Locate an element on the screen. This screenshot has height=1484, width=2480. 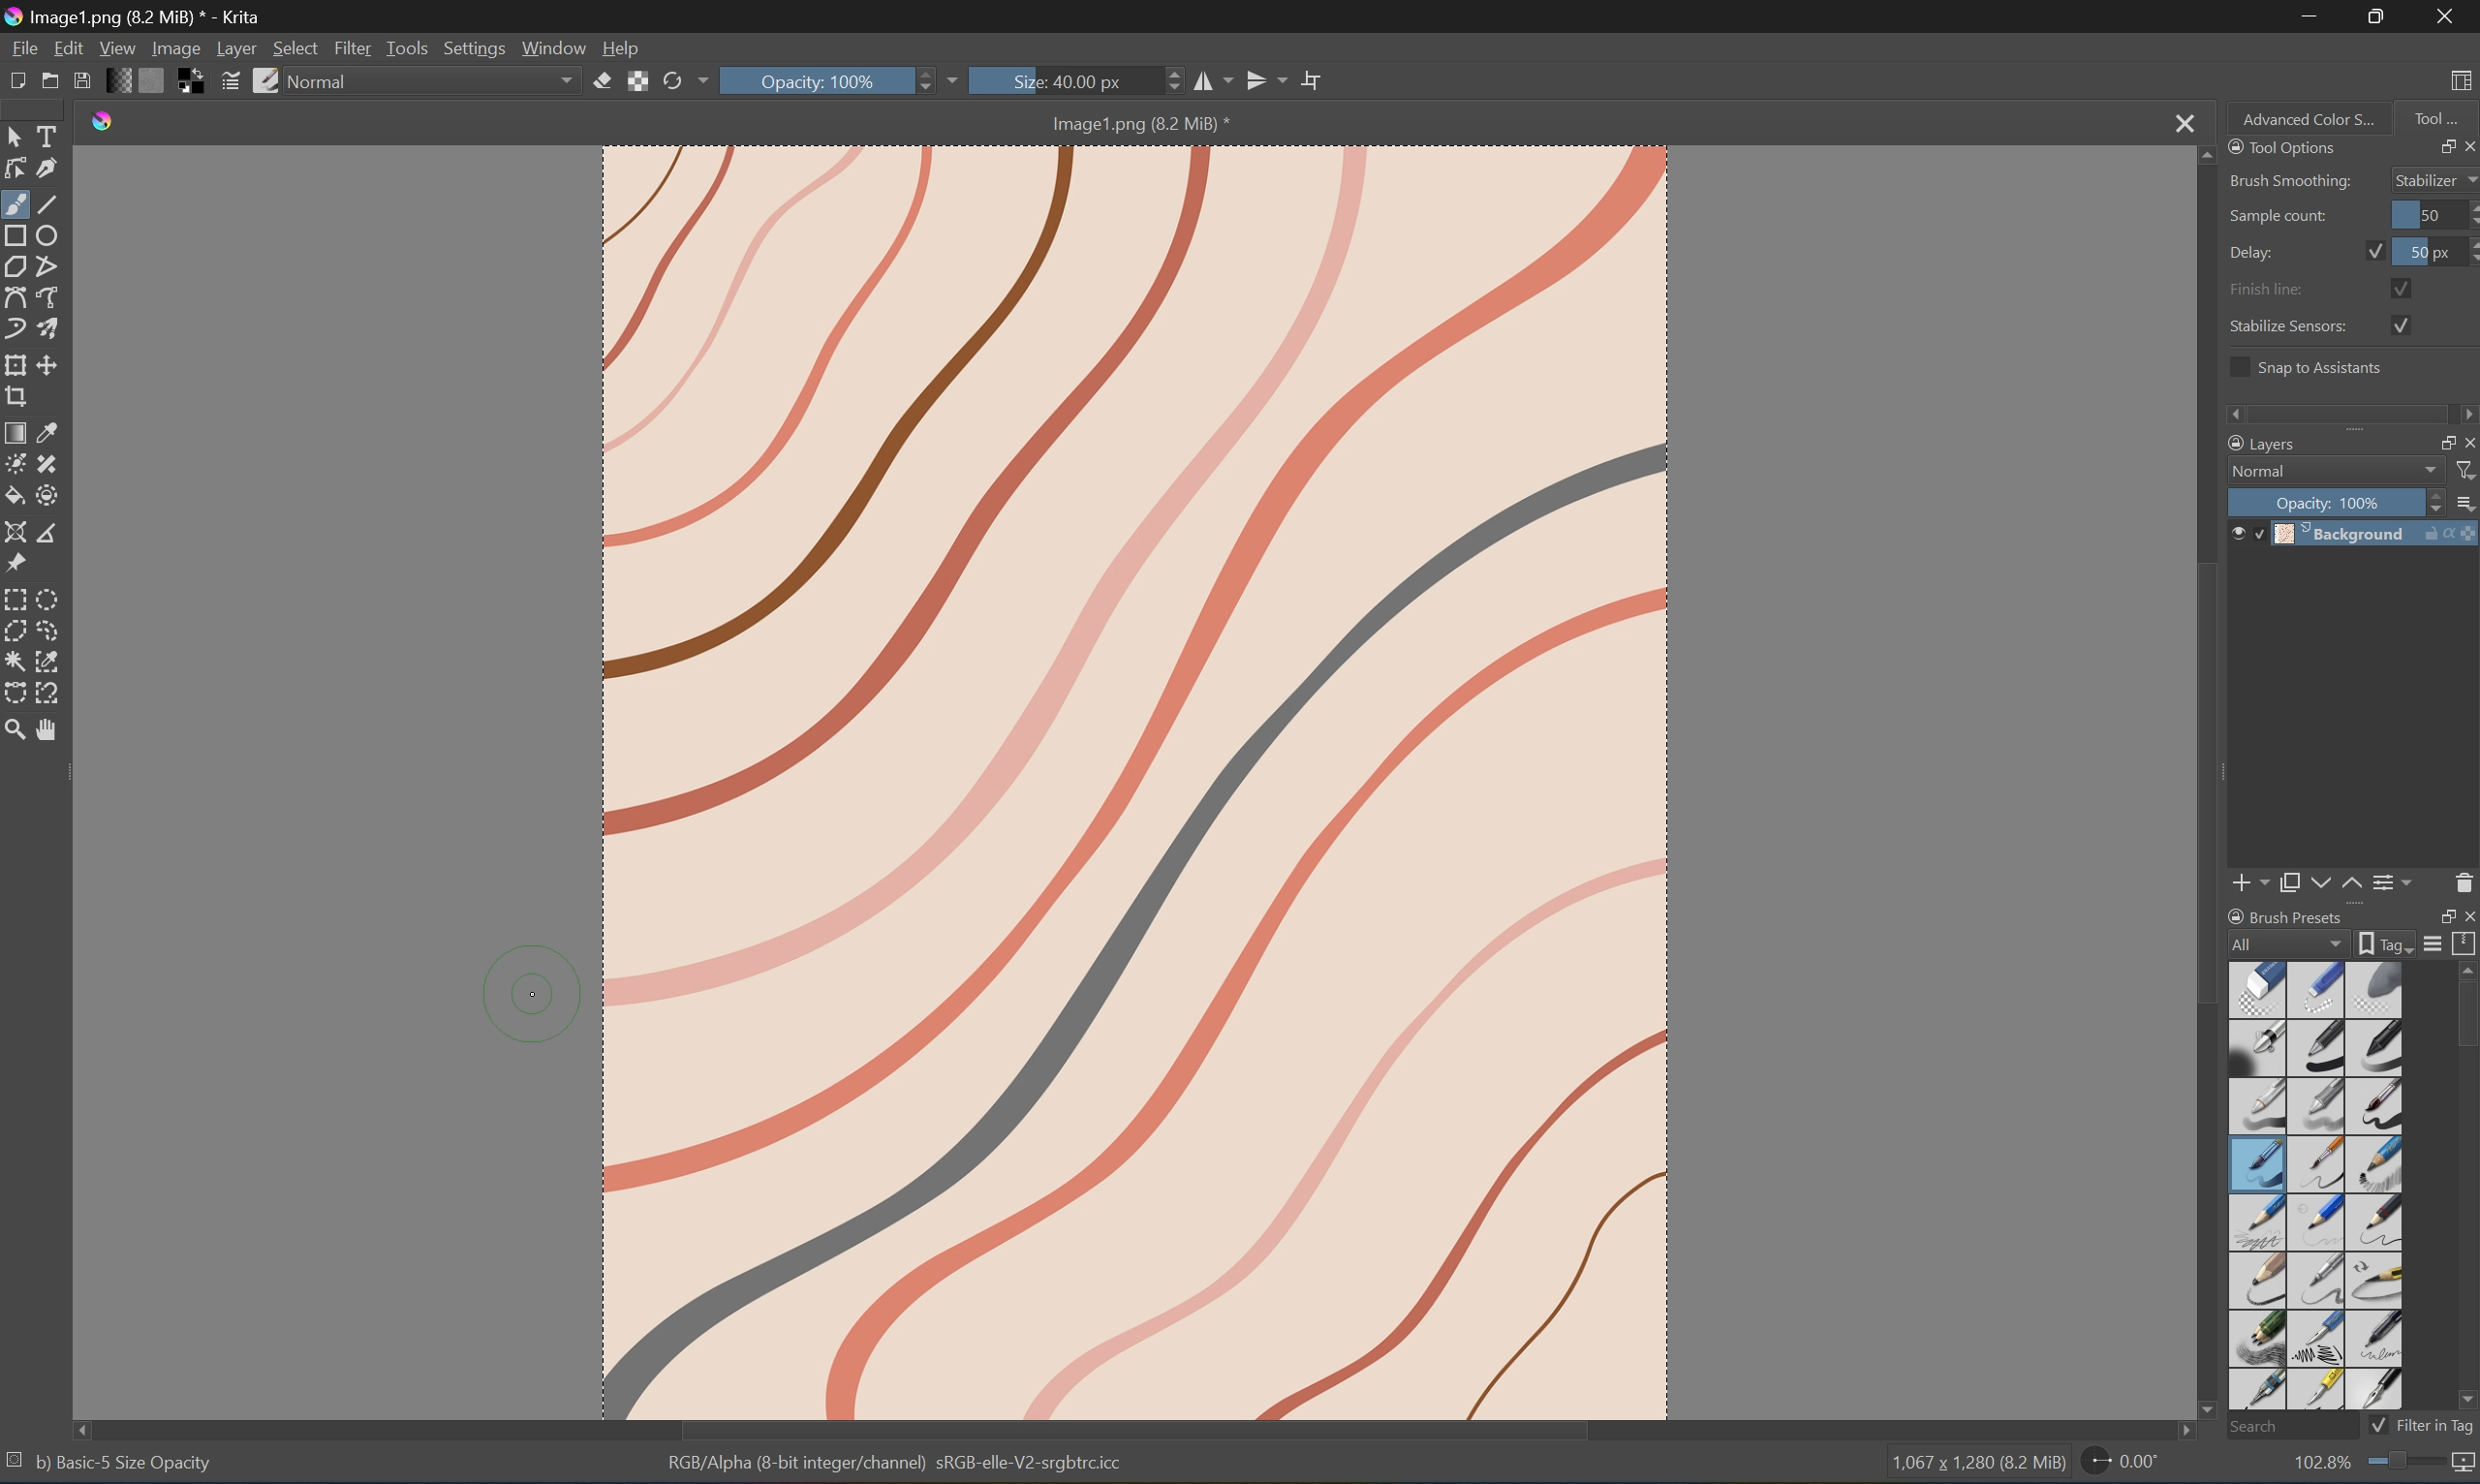
Measure the distance between two points is located at coordinates (48, 533).